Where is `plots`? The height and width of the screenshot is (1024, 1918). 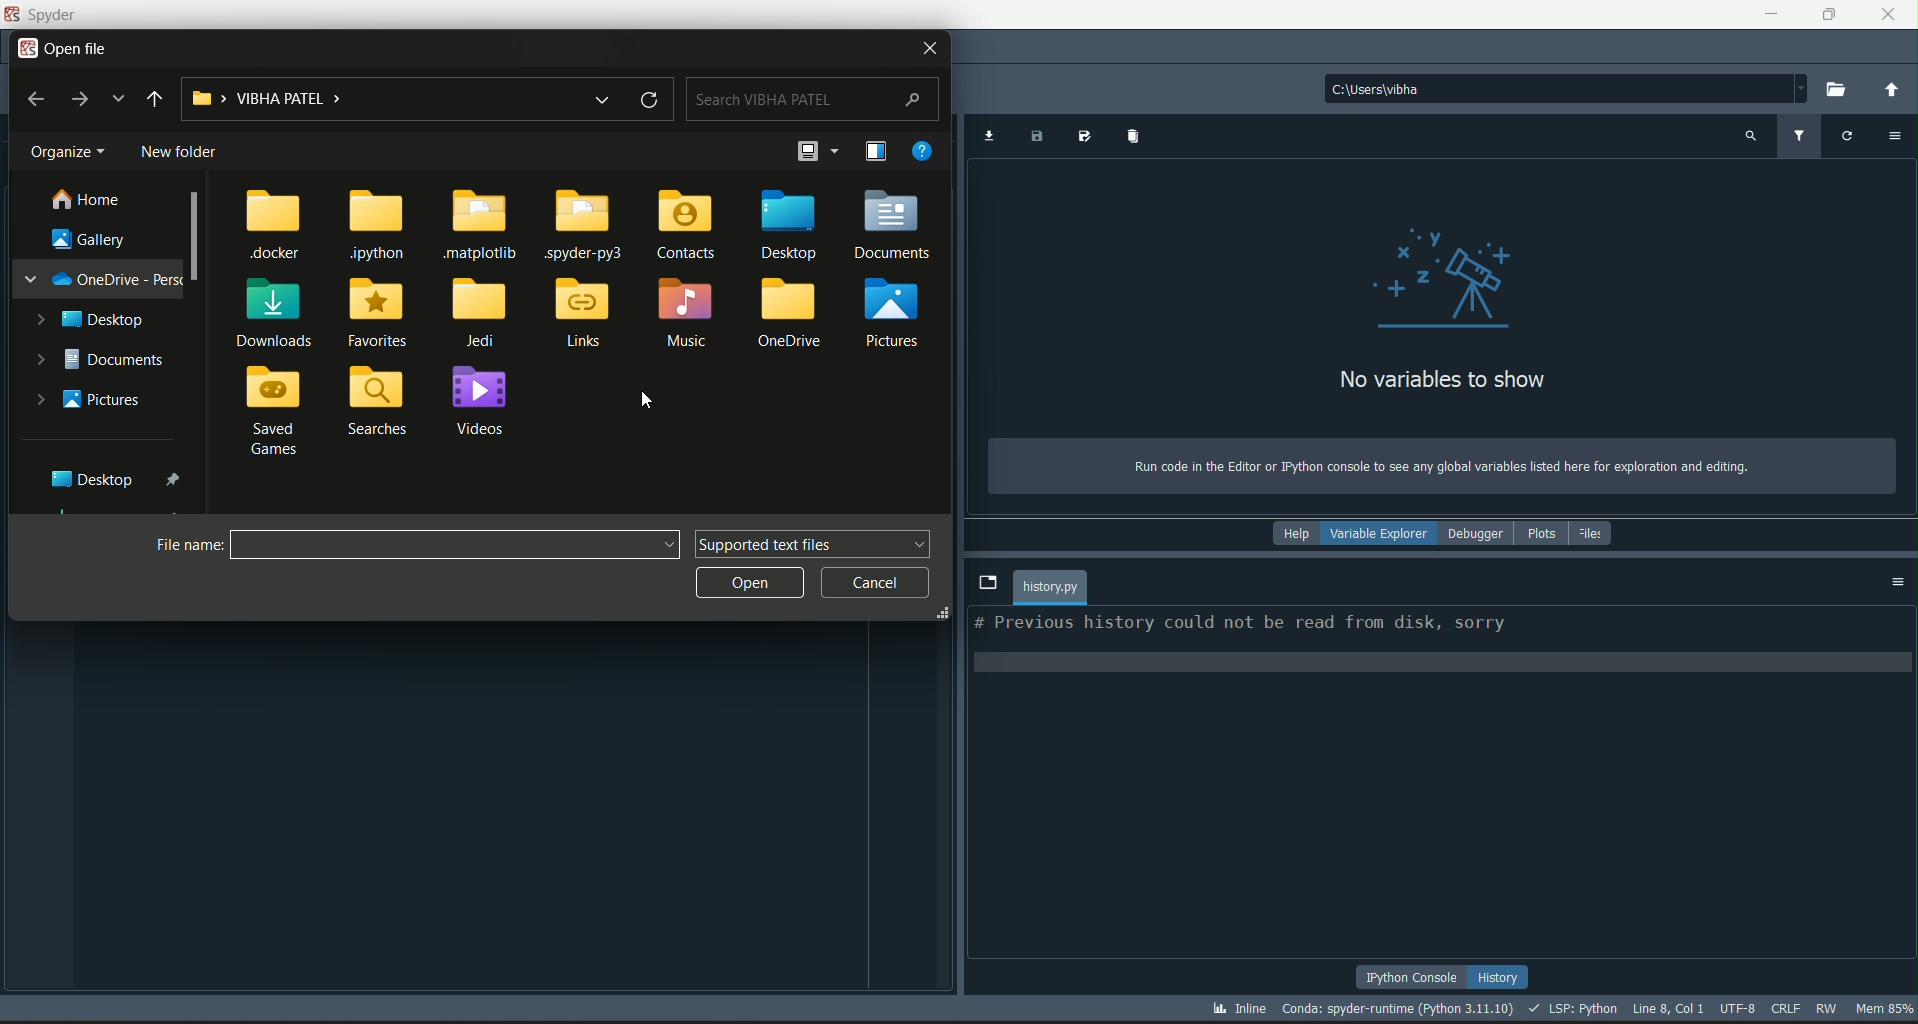 plots is located at coordinates (1542, 532).